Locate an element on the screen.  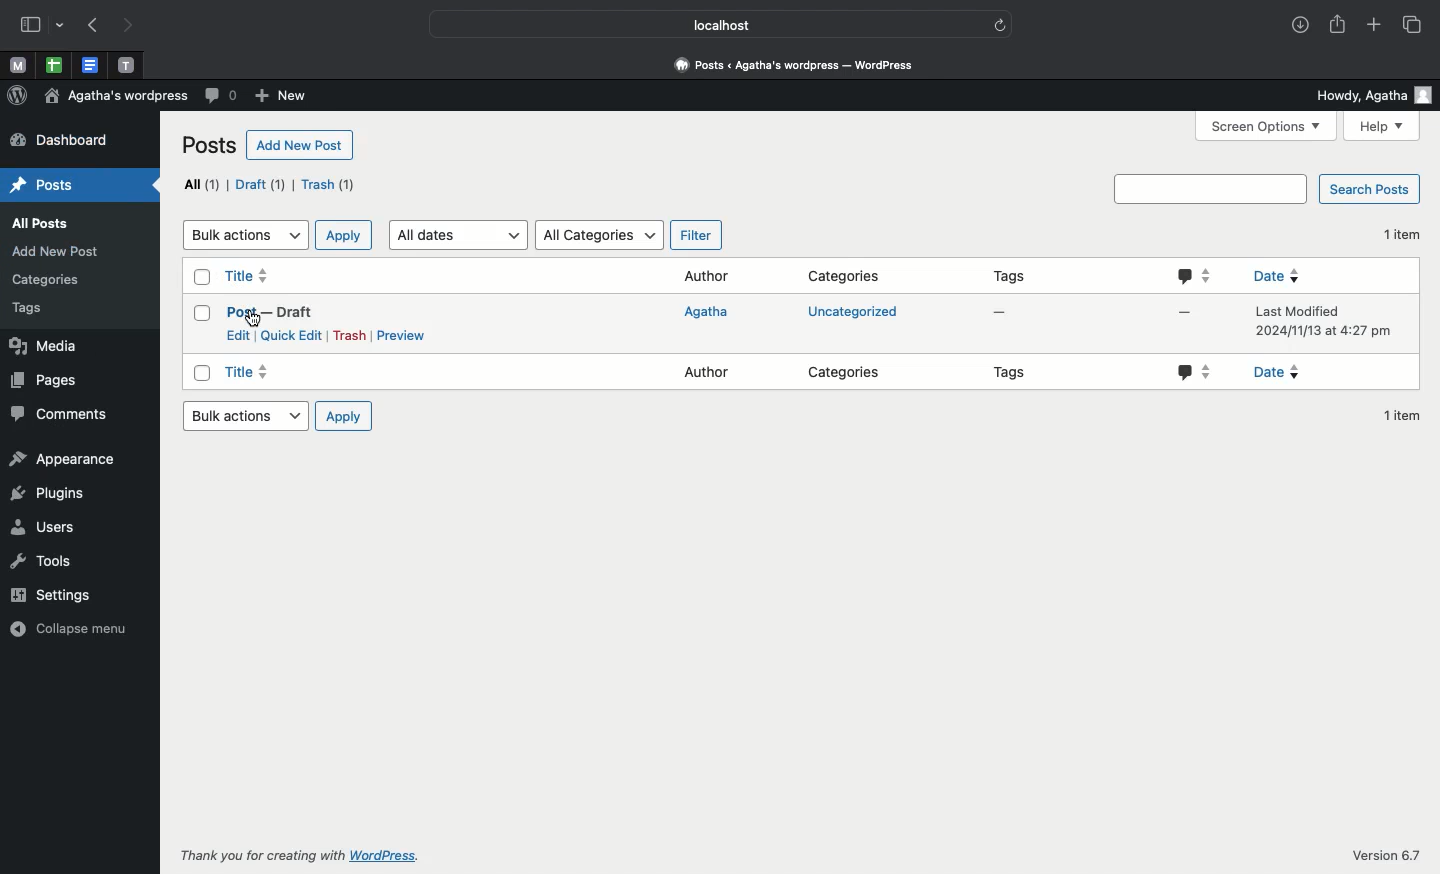
Title is located at coordinates (247, 277).